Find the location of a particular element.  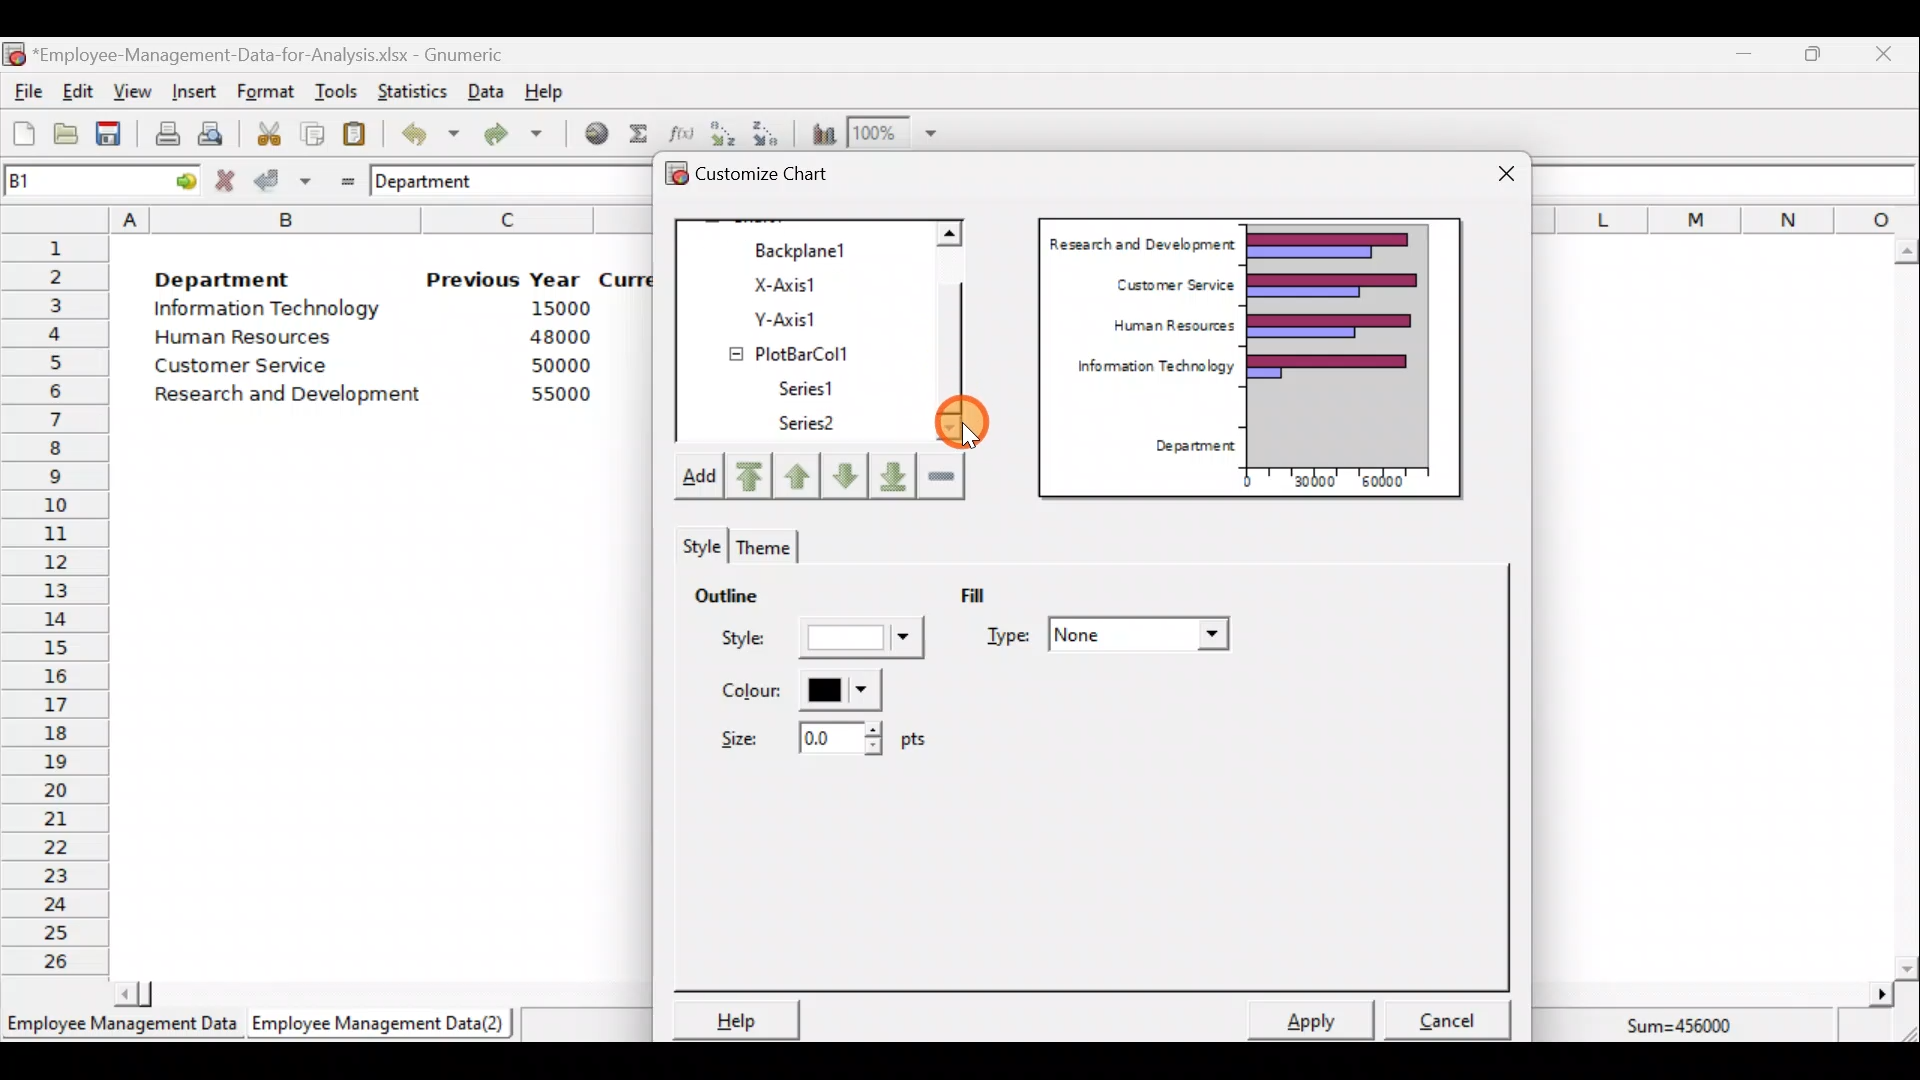

X-axis1 is located at coordinates (809, 283).